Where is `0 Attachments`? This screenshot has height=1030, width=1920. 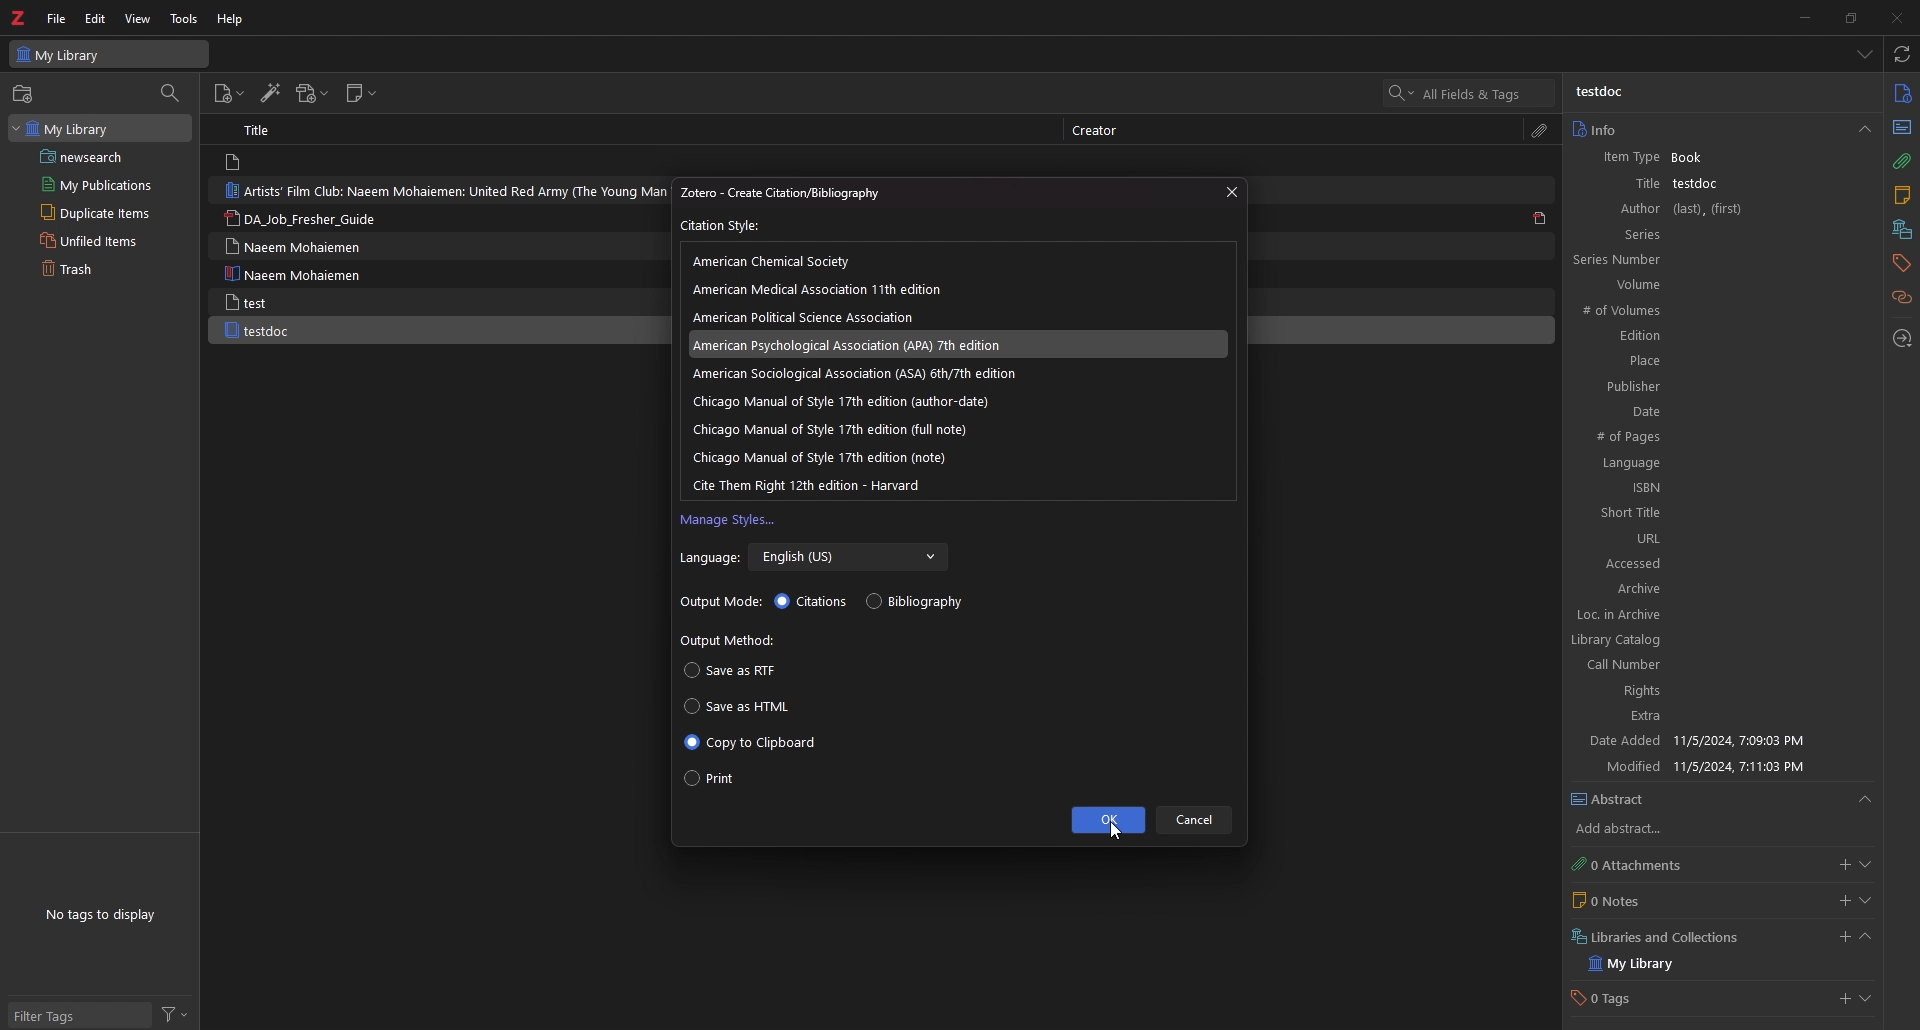
0 Attachments is located at coordinates (1646, 864).